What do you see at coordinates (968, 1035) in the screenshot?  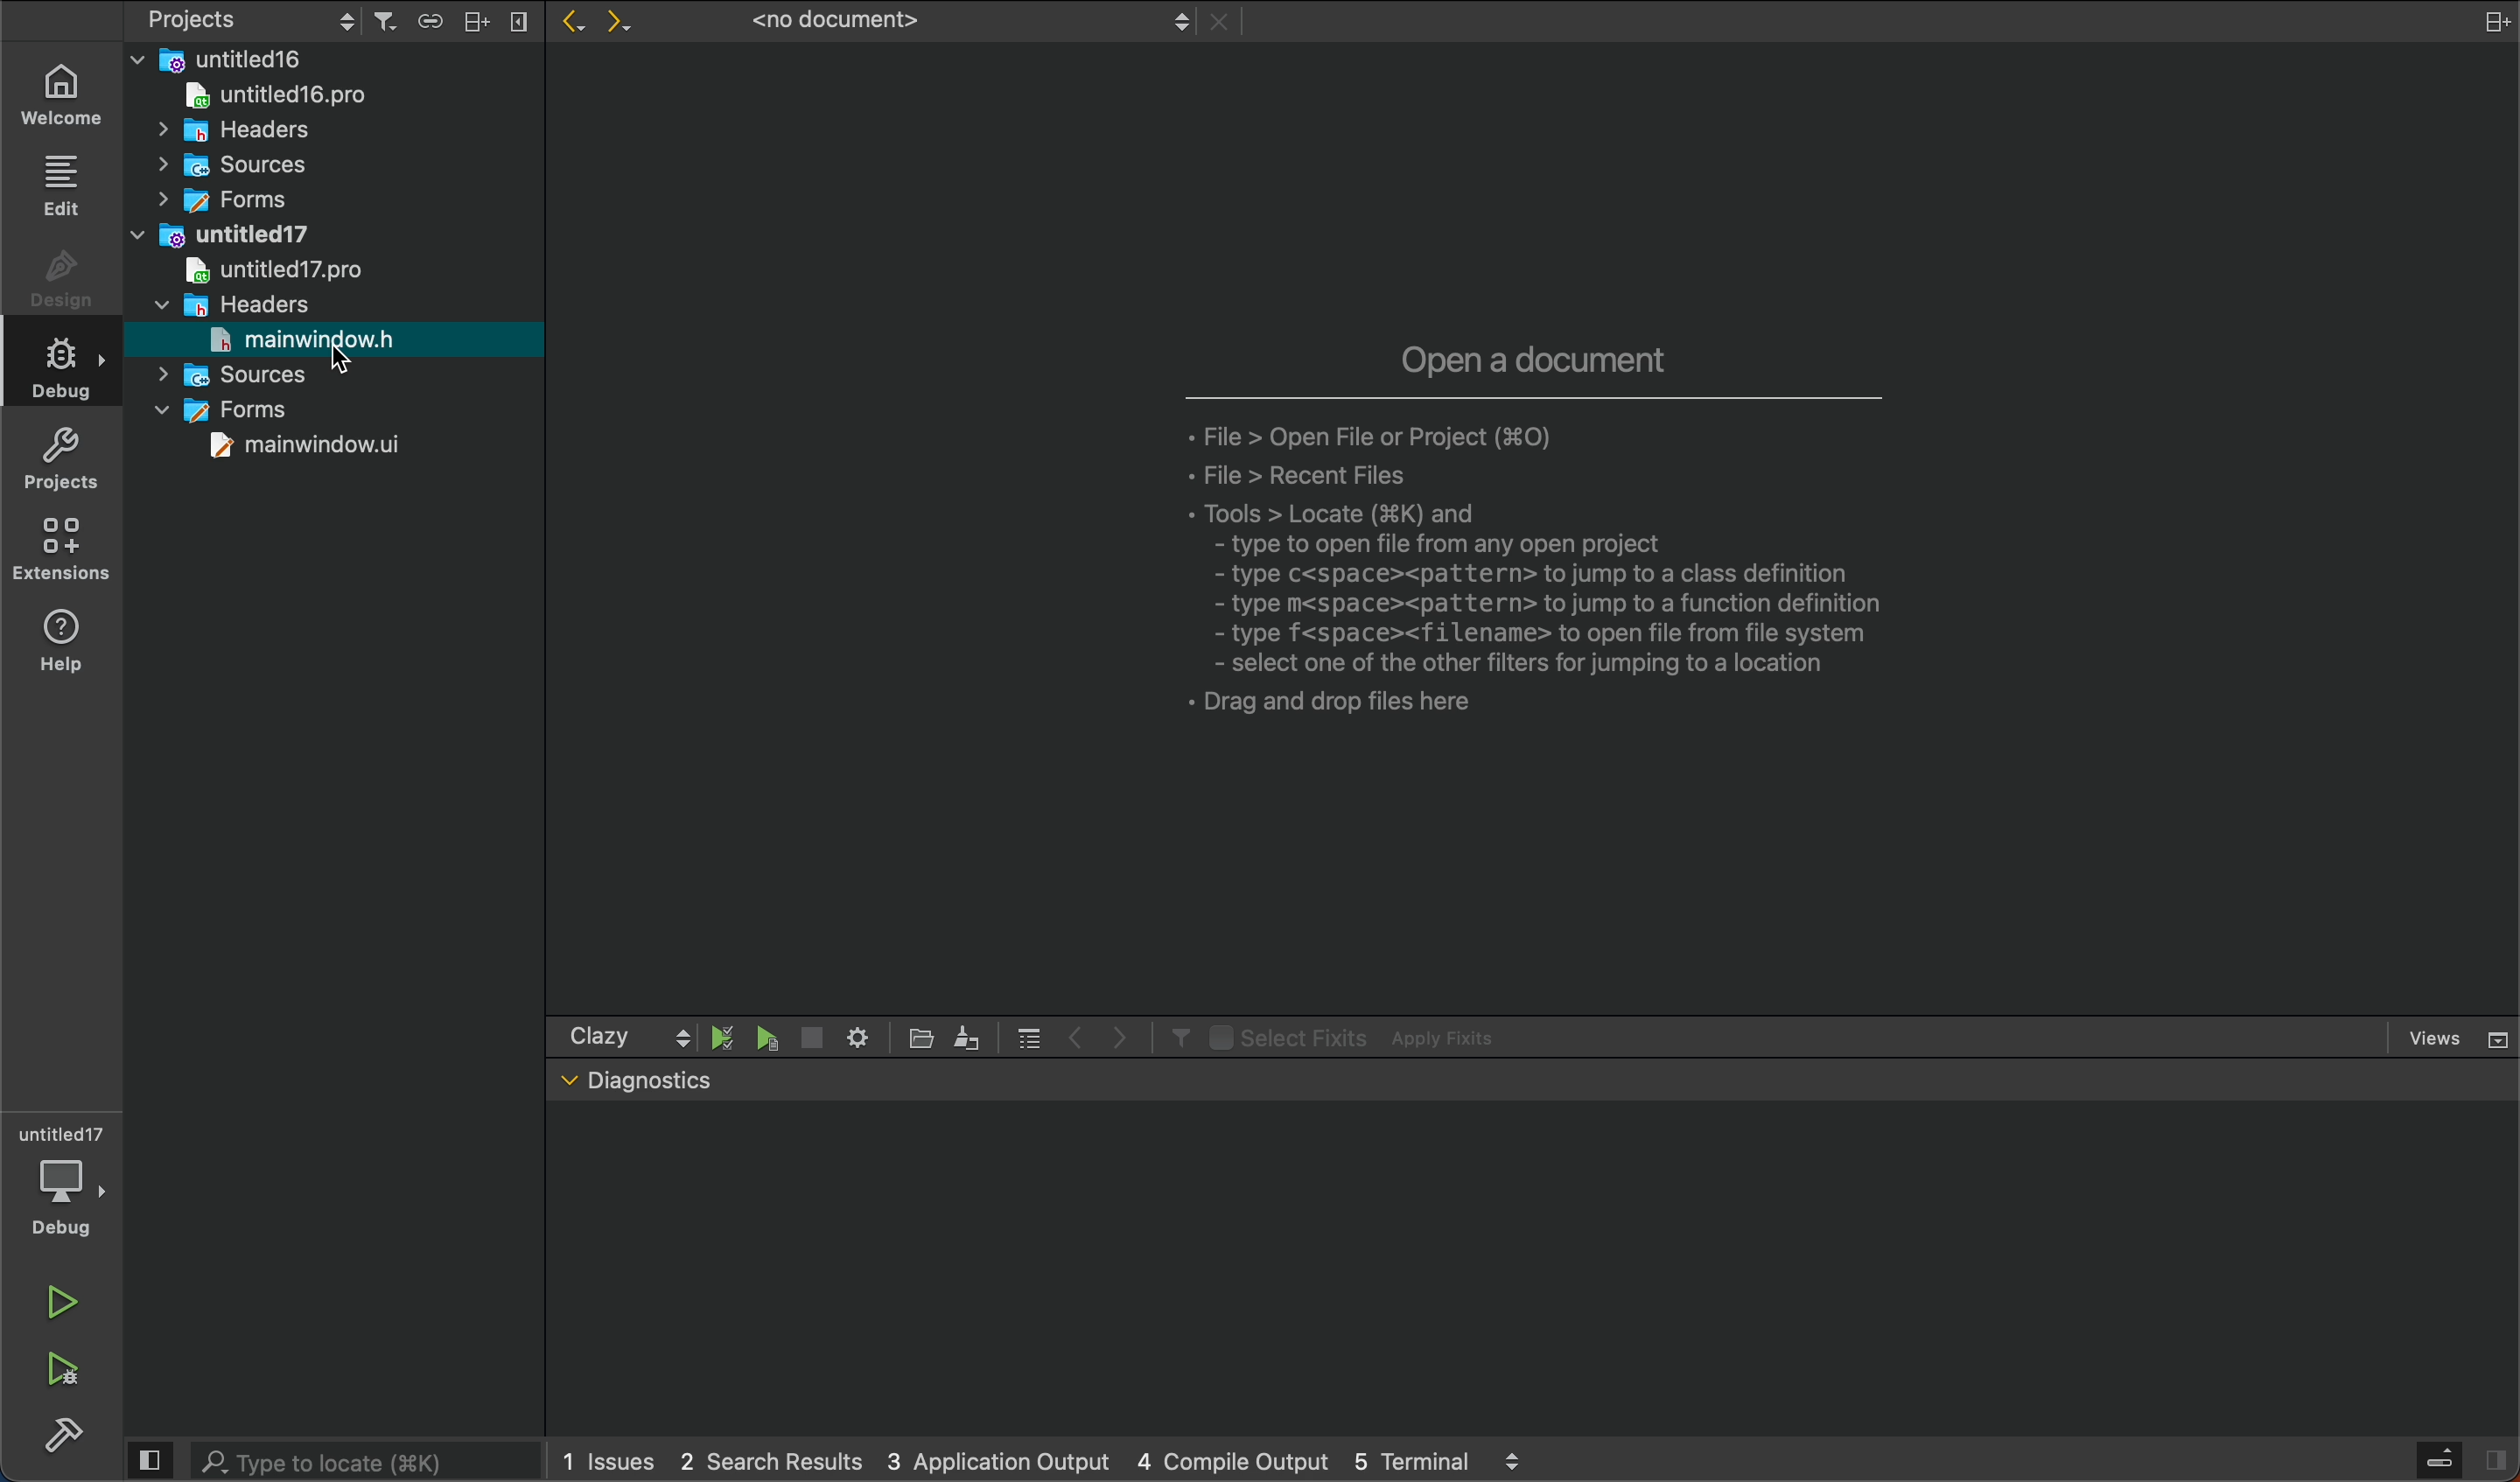 I see `edit` at bounding box center [968, 1035].